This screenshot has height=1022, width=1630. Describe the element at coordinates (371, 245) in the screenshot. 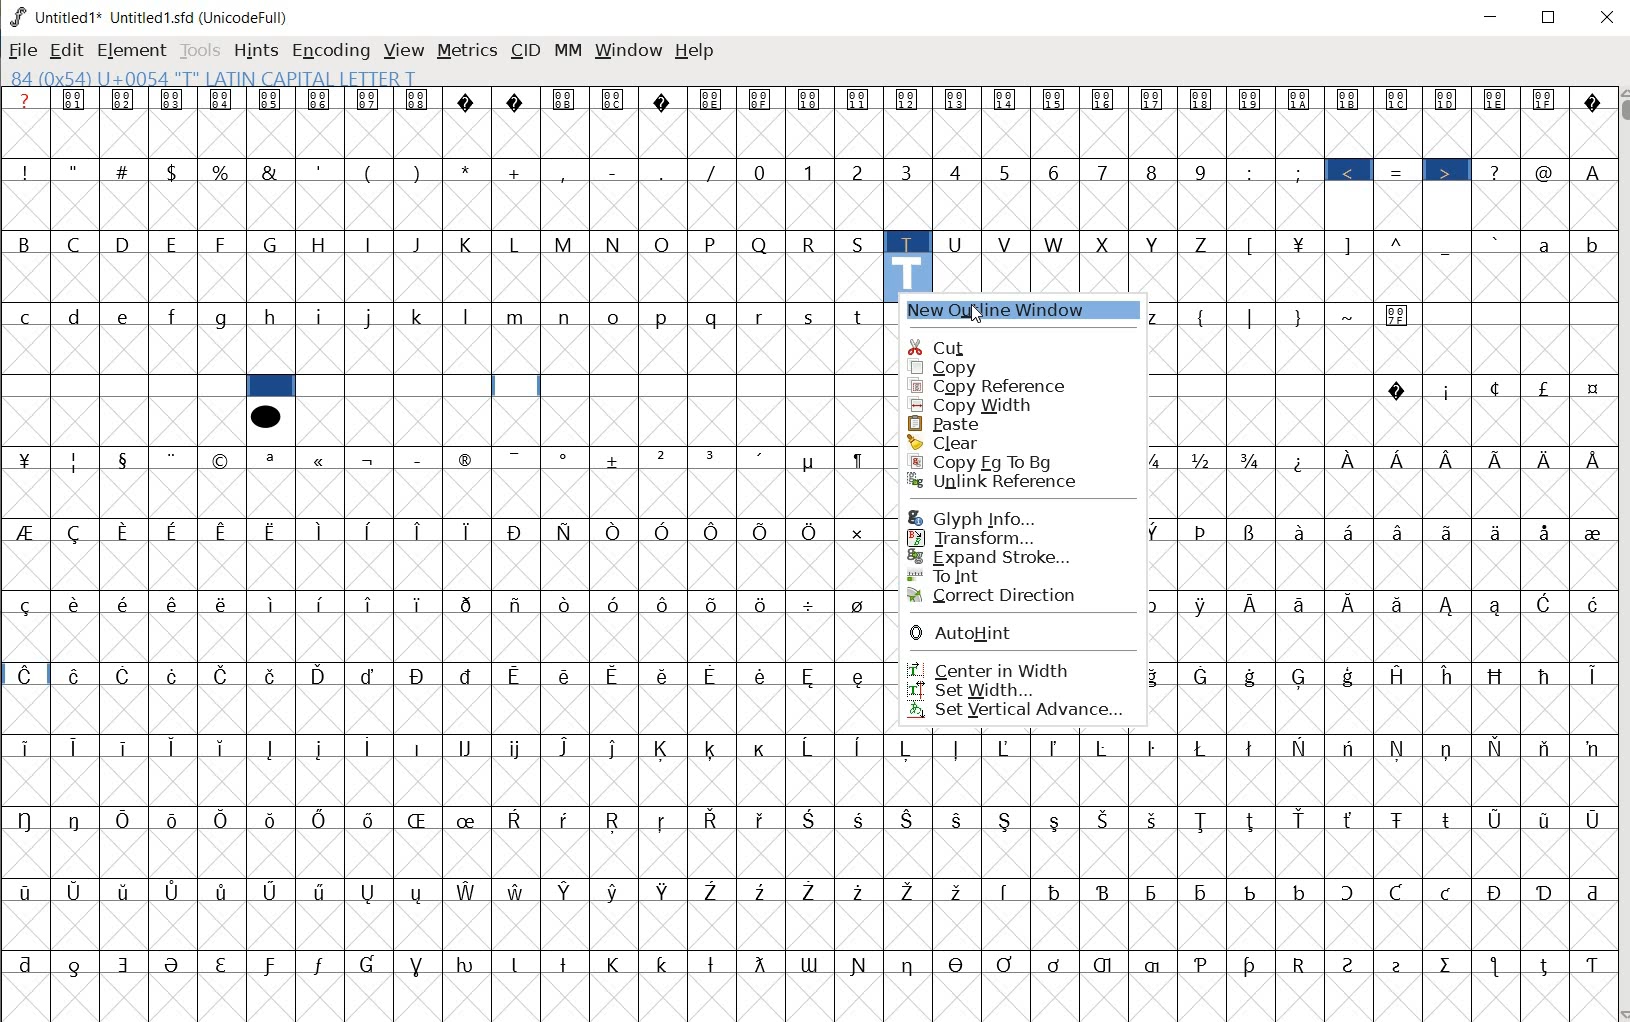

I see `I` at that location.